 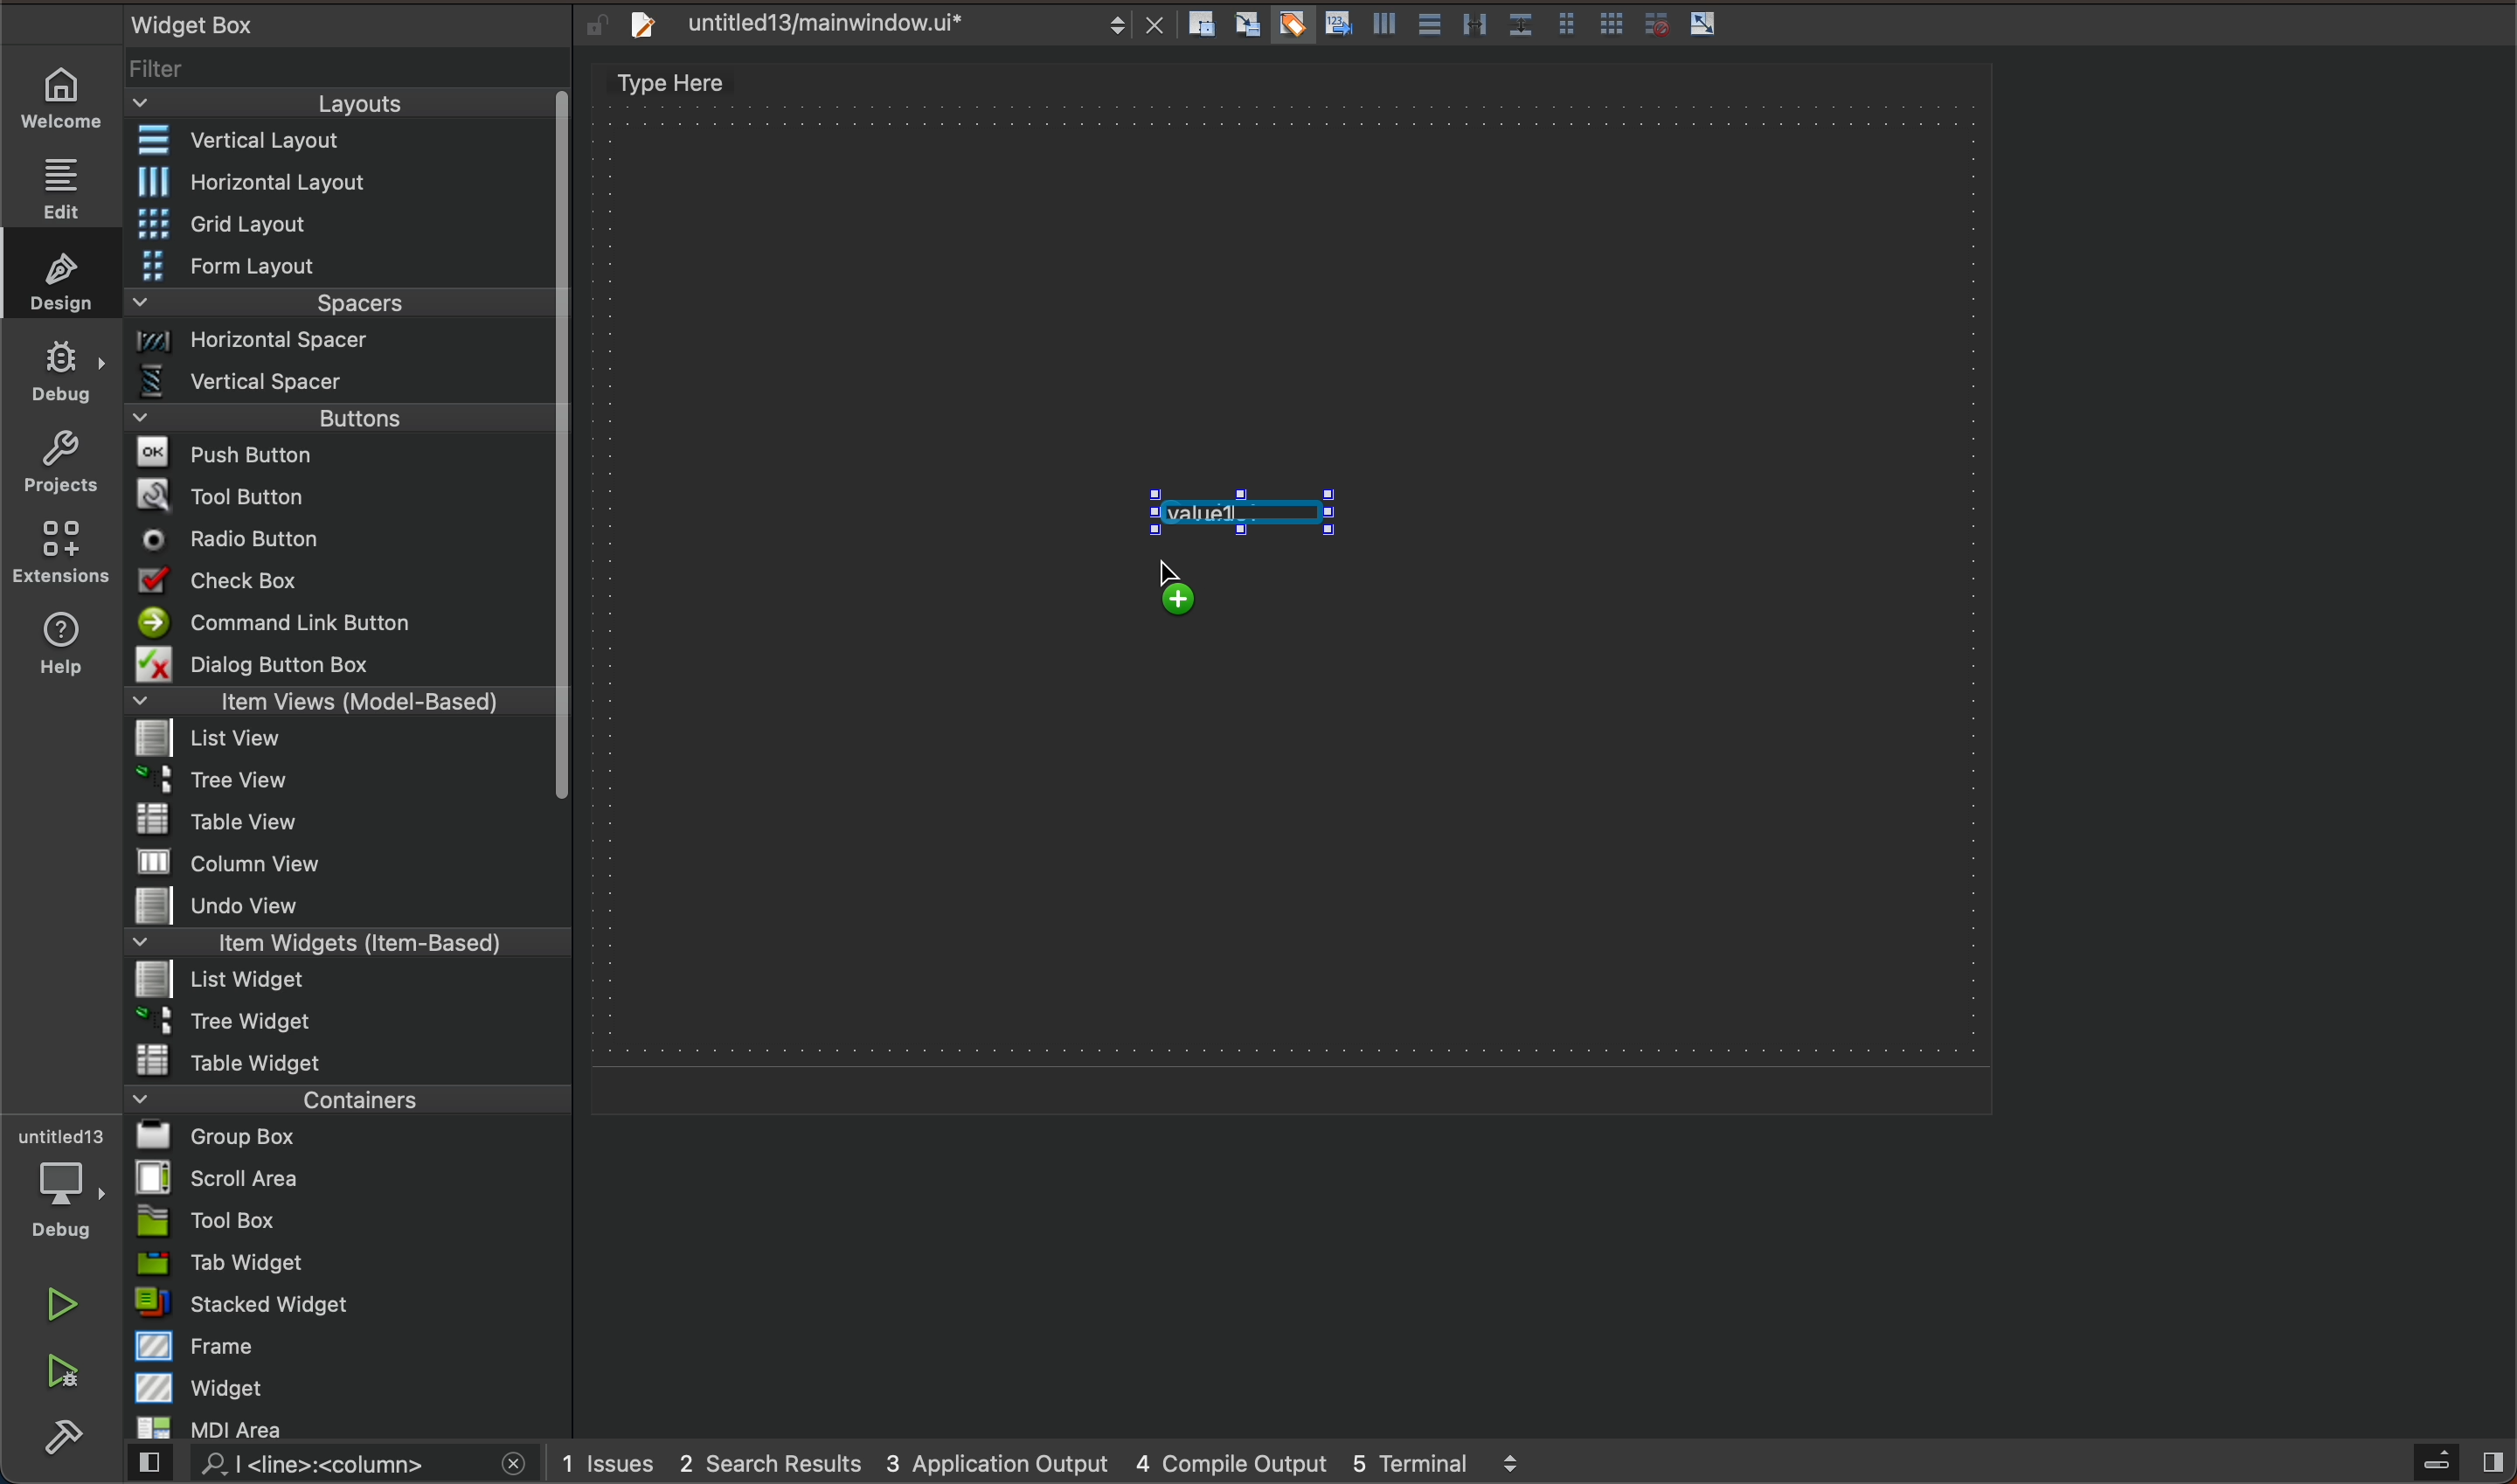 I want to click on home, so click(x=71, y=98).